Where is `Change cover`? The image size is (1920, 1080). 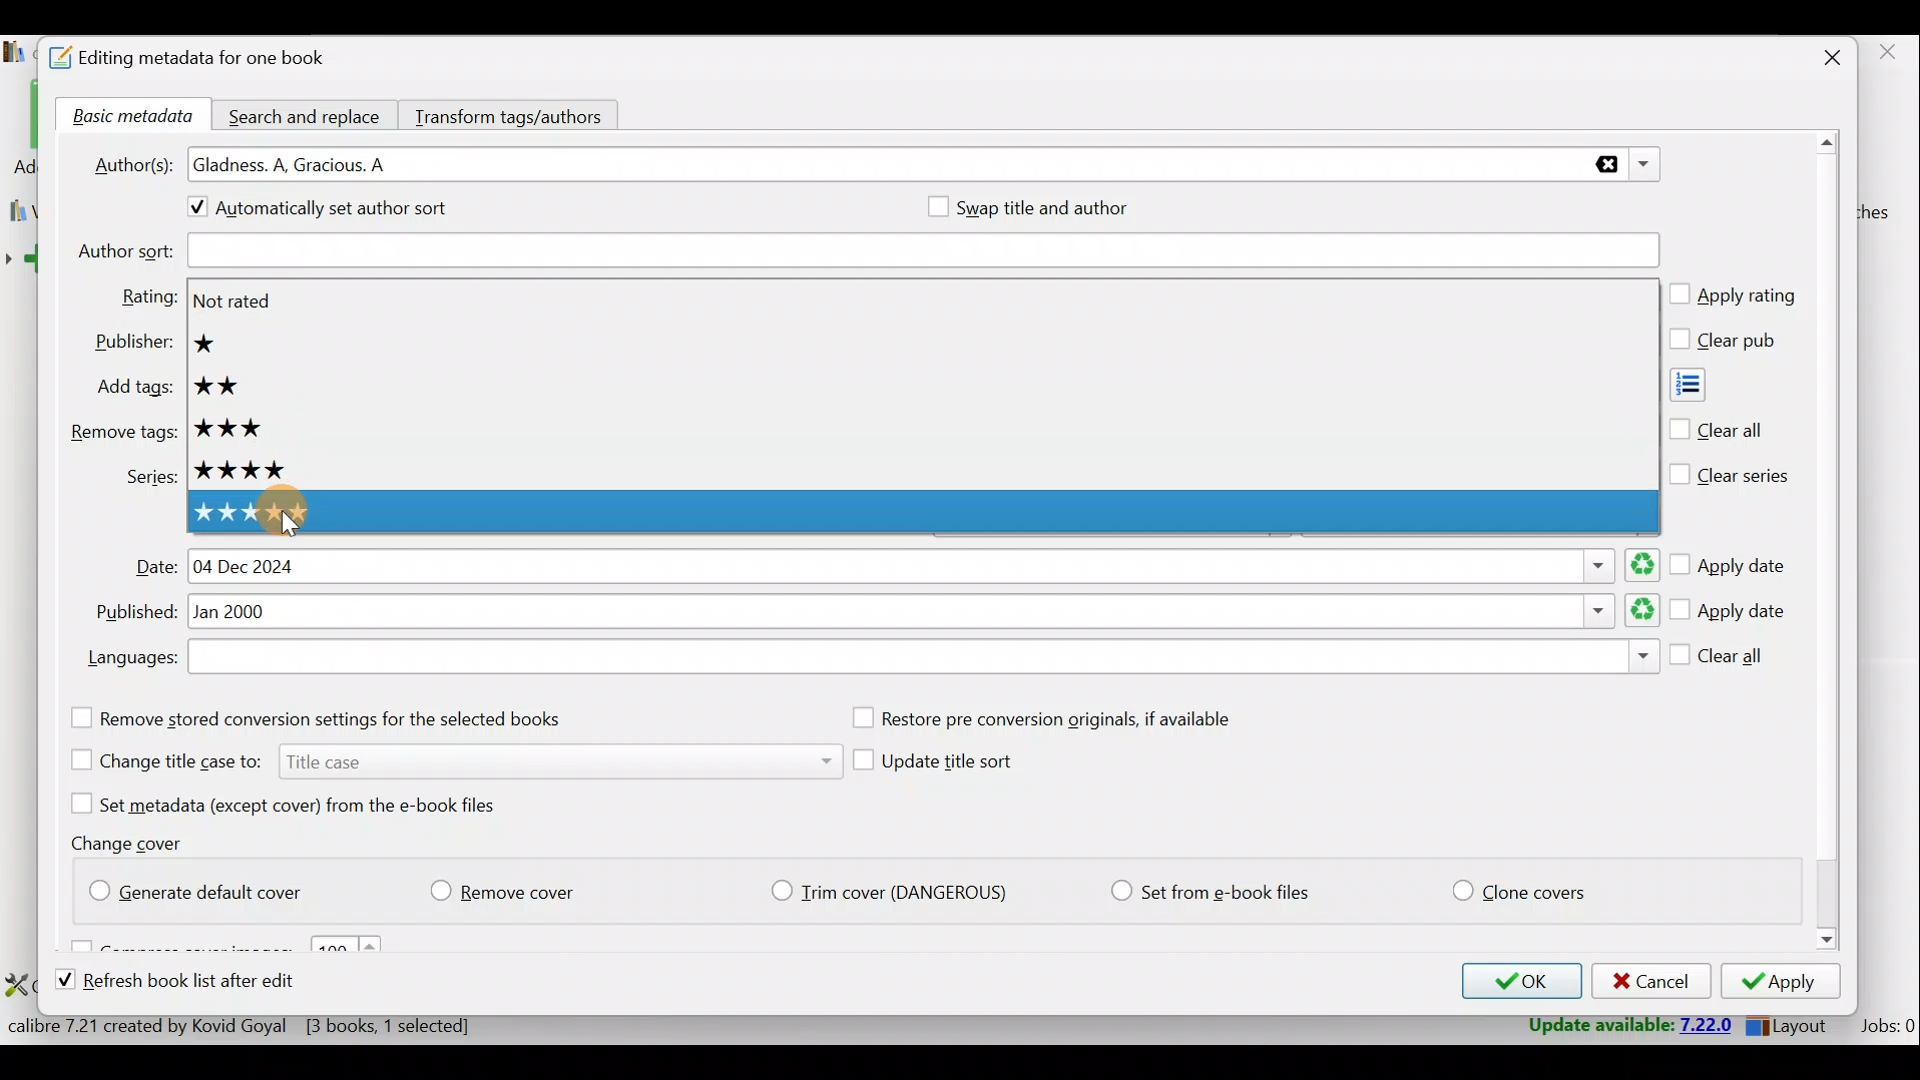 Change cover is located at coordinates (134, 842).